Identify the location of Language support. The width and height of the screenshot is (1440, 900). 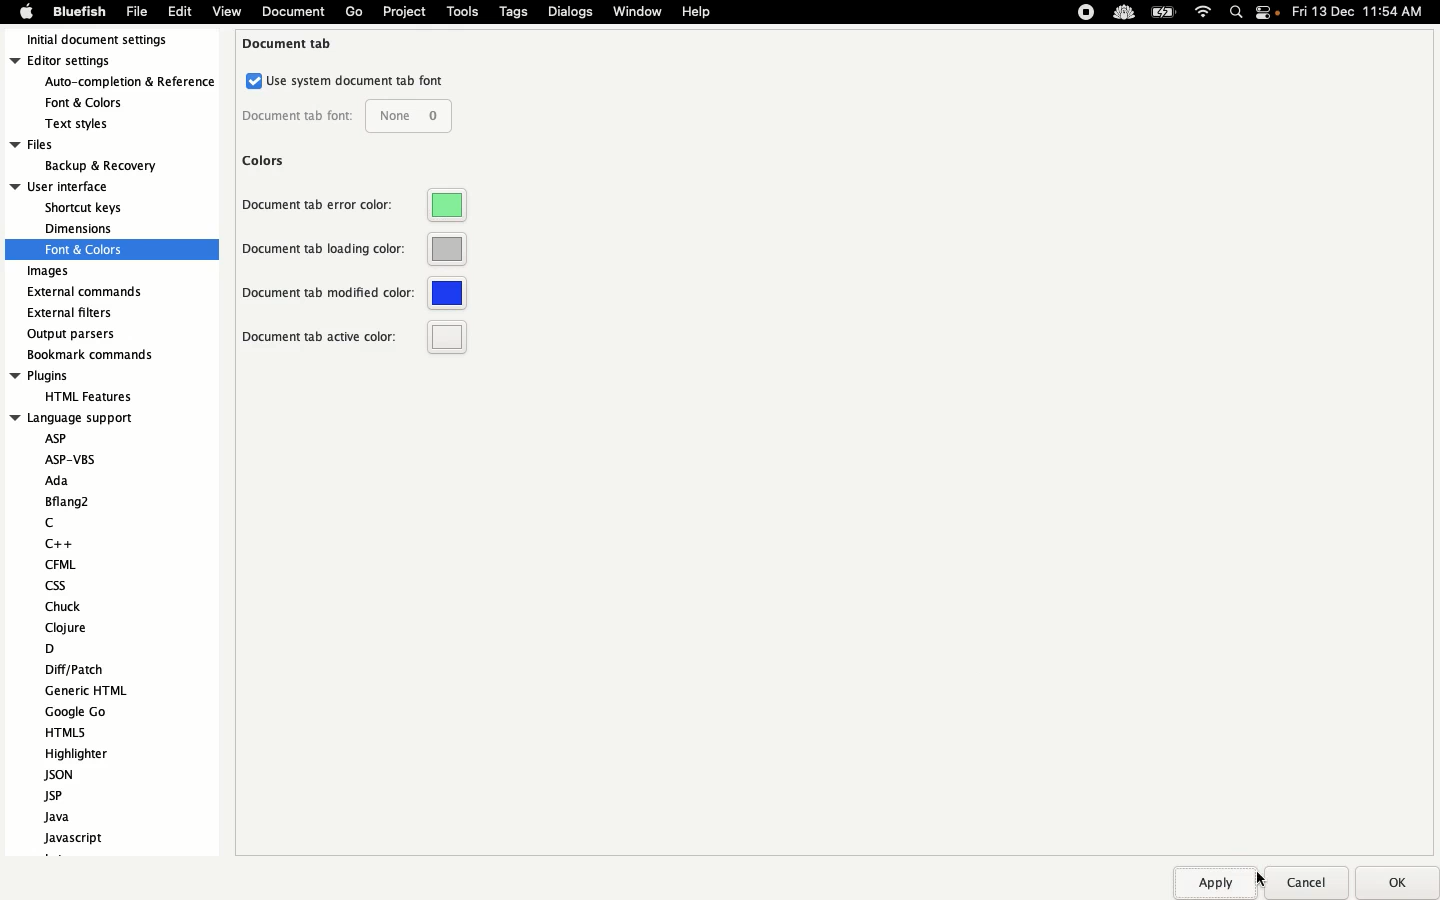
(97, 638).